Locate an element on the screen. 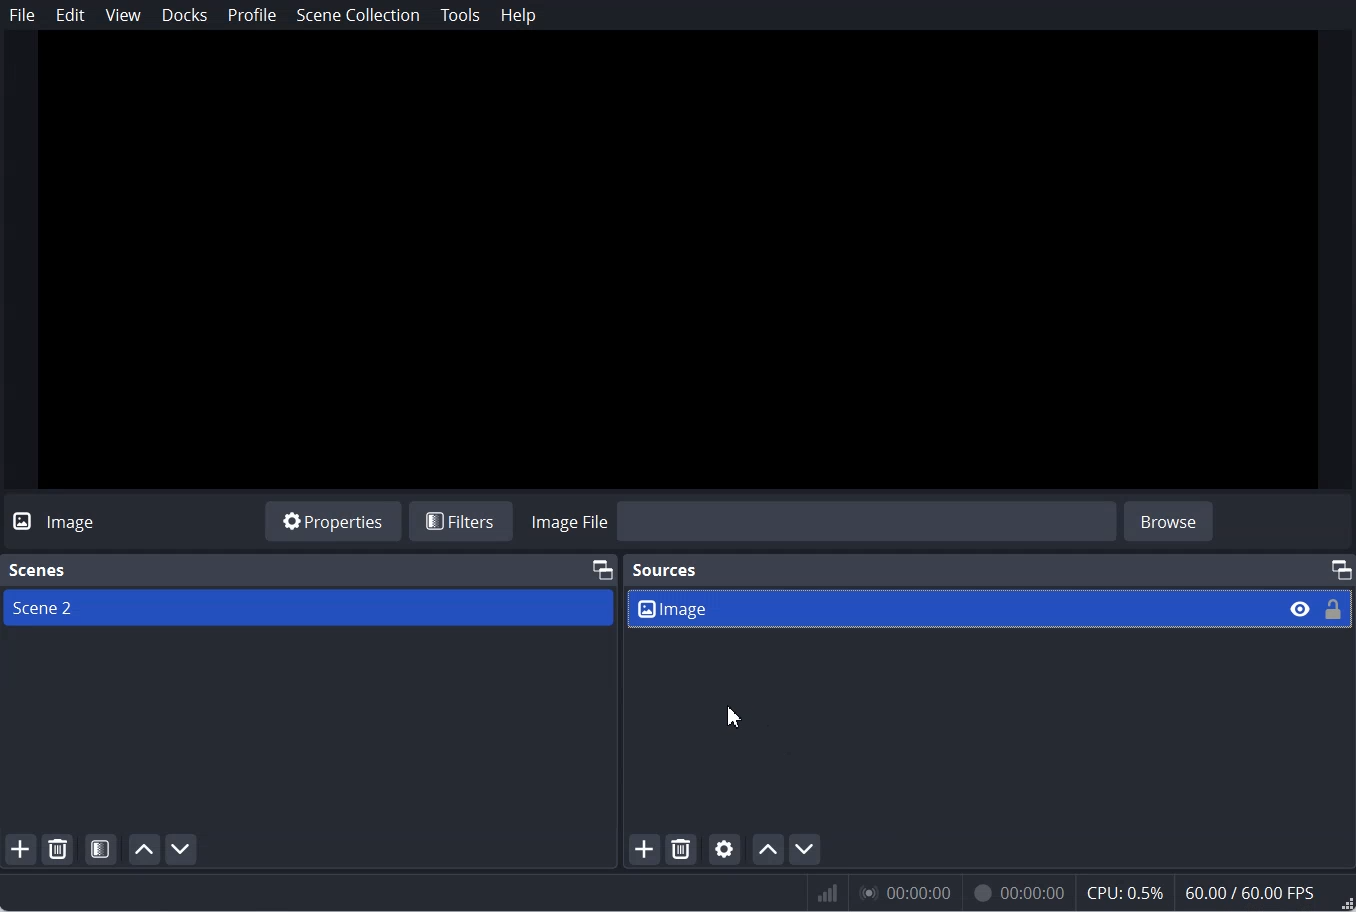 The width and height of the screenshot is (1356, 912). Move source up is located at coordinates (768, 849).